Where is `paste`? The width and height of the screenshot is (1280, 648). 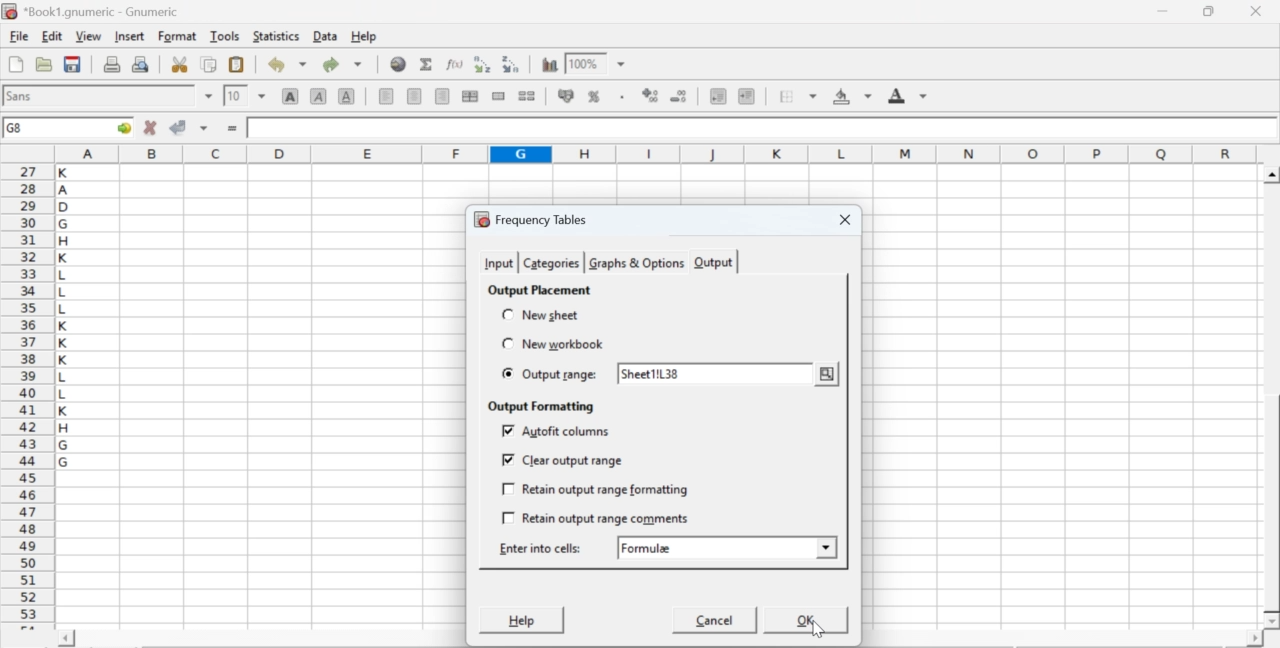 paste is located at coordinates (238, 65).